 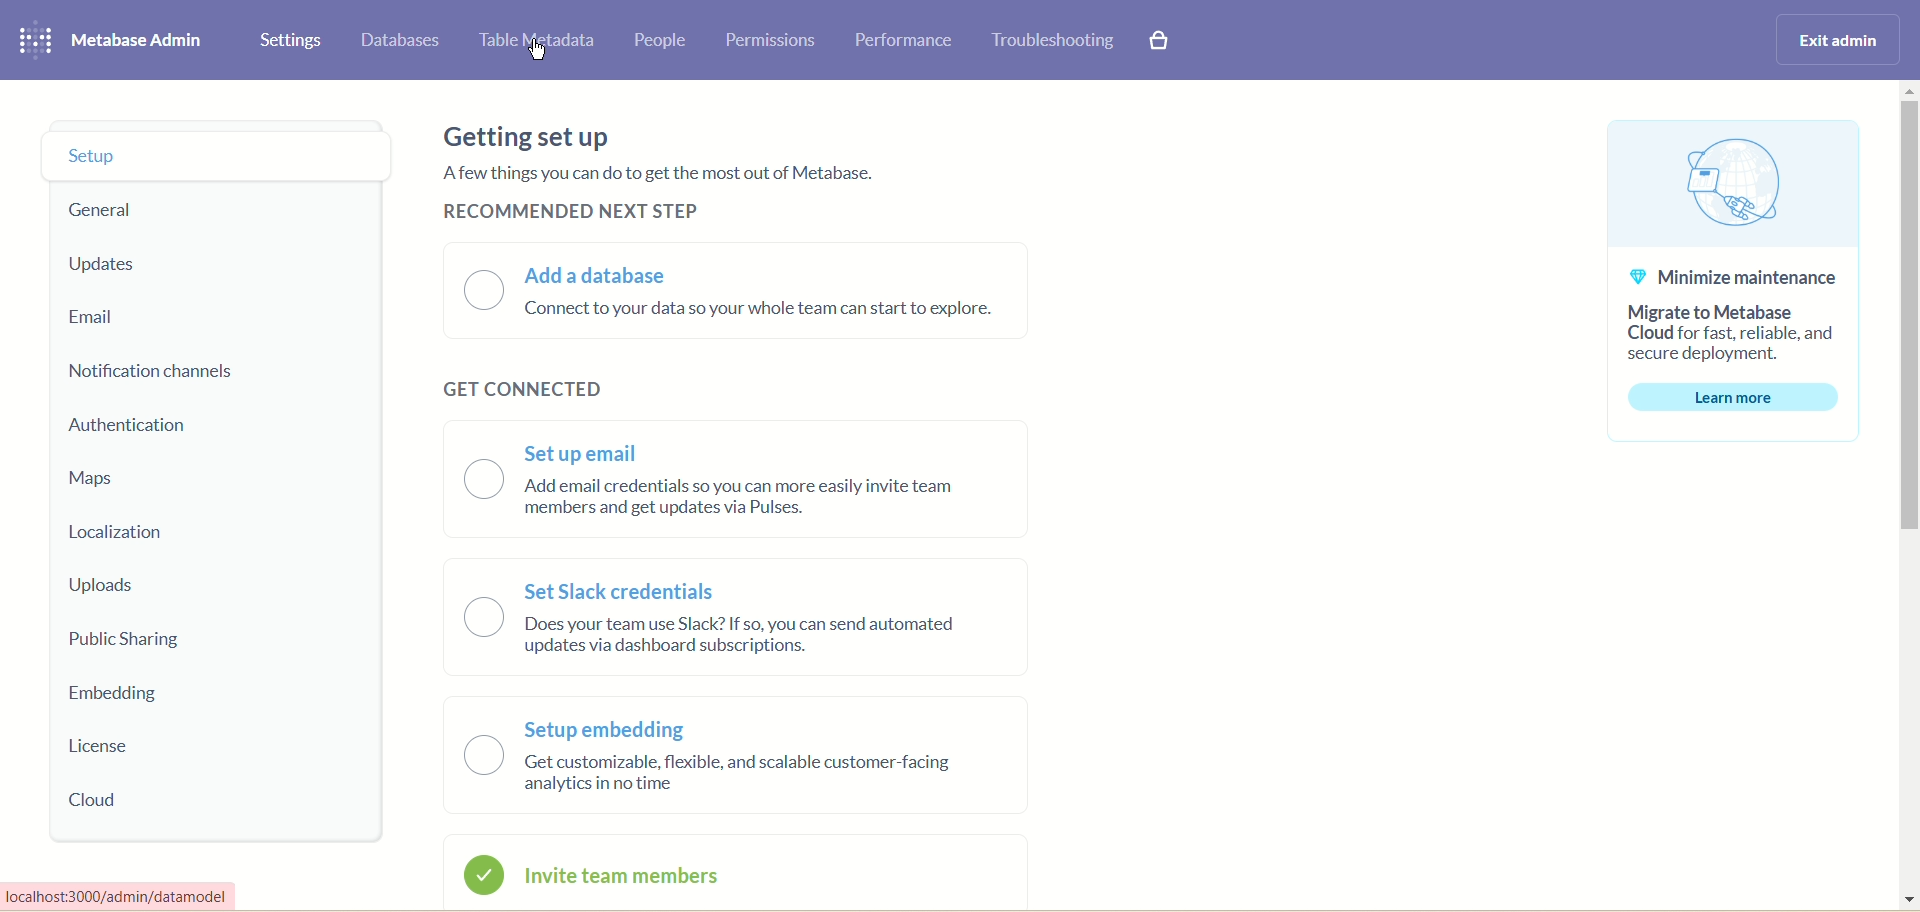 I want to click on authentication, so click(x=130, y=425).